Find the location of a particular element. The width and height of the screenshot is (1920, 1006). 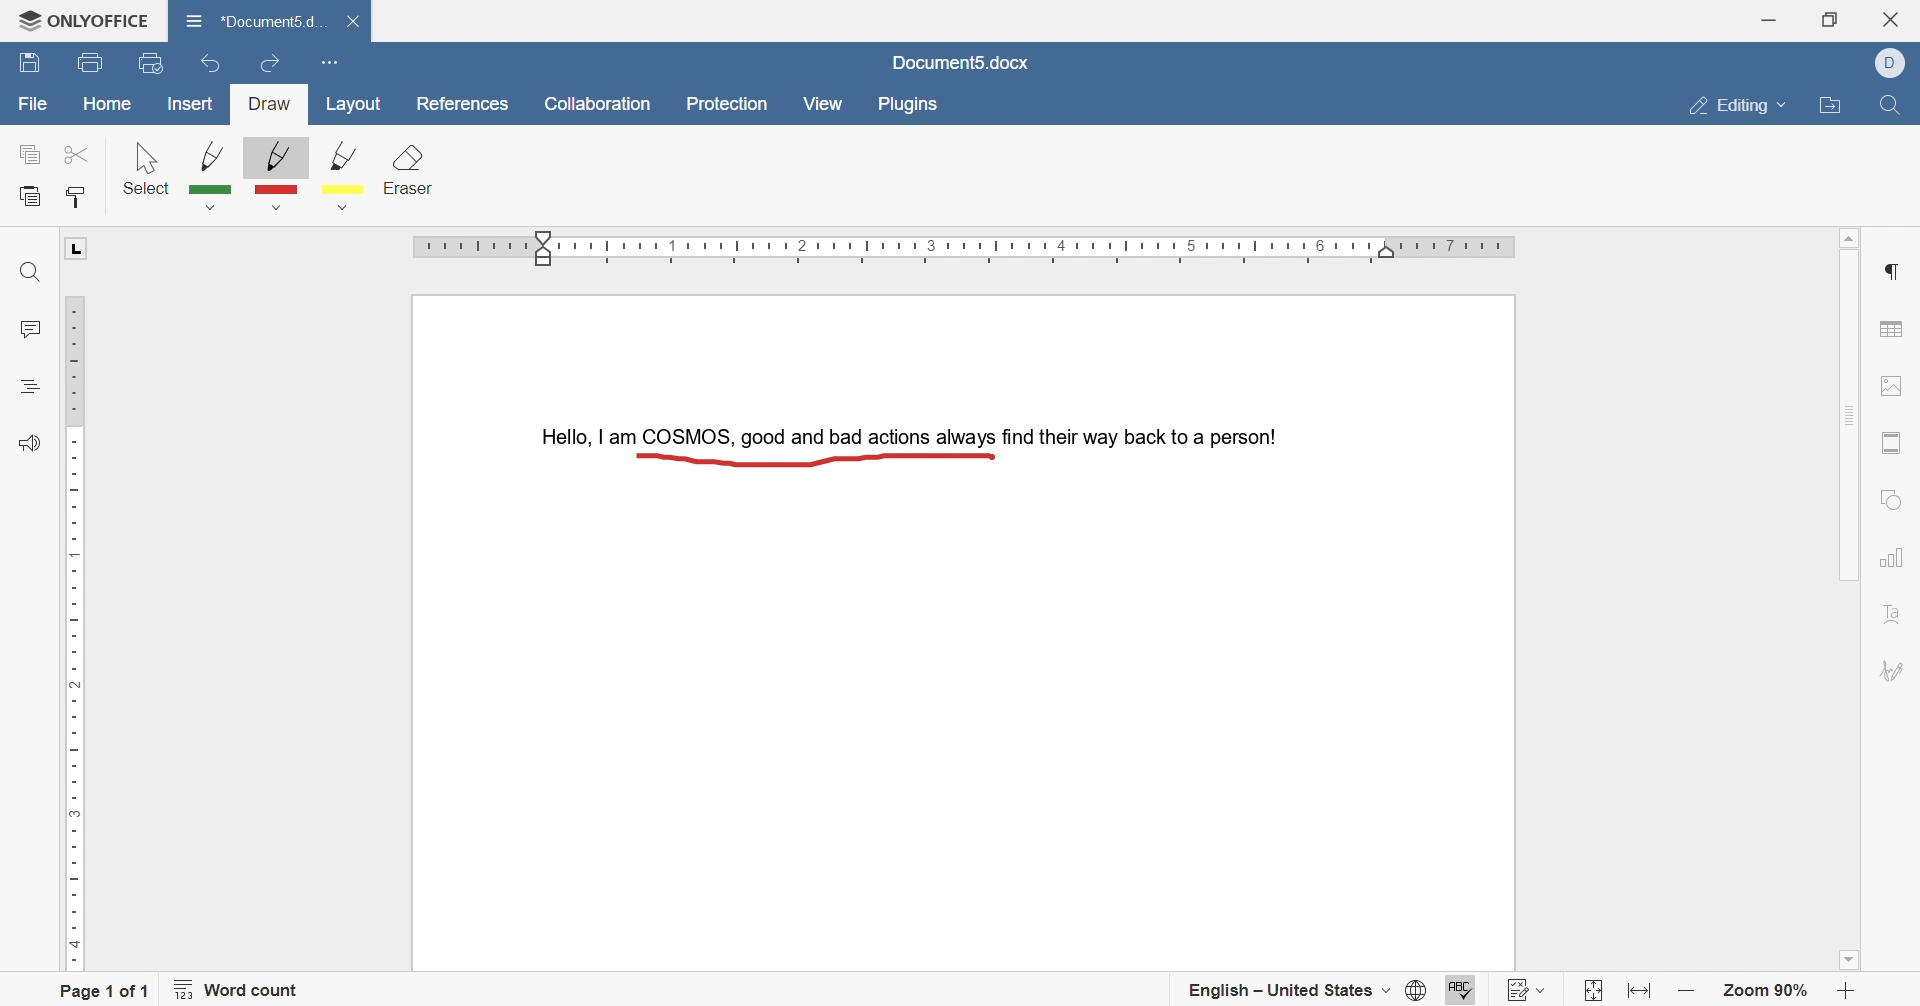

page 1 of 1 is located at coordinates (105, 989).